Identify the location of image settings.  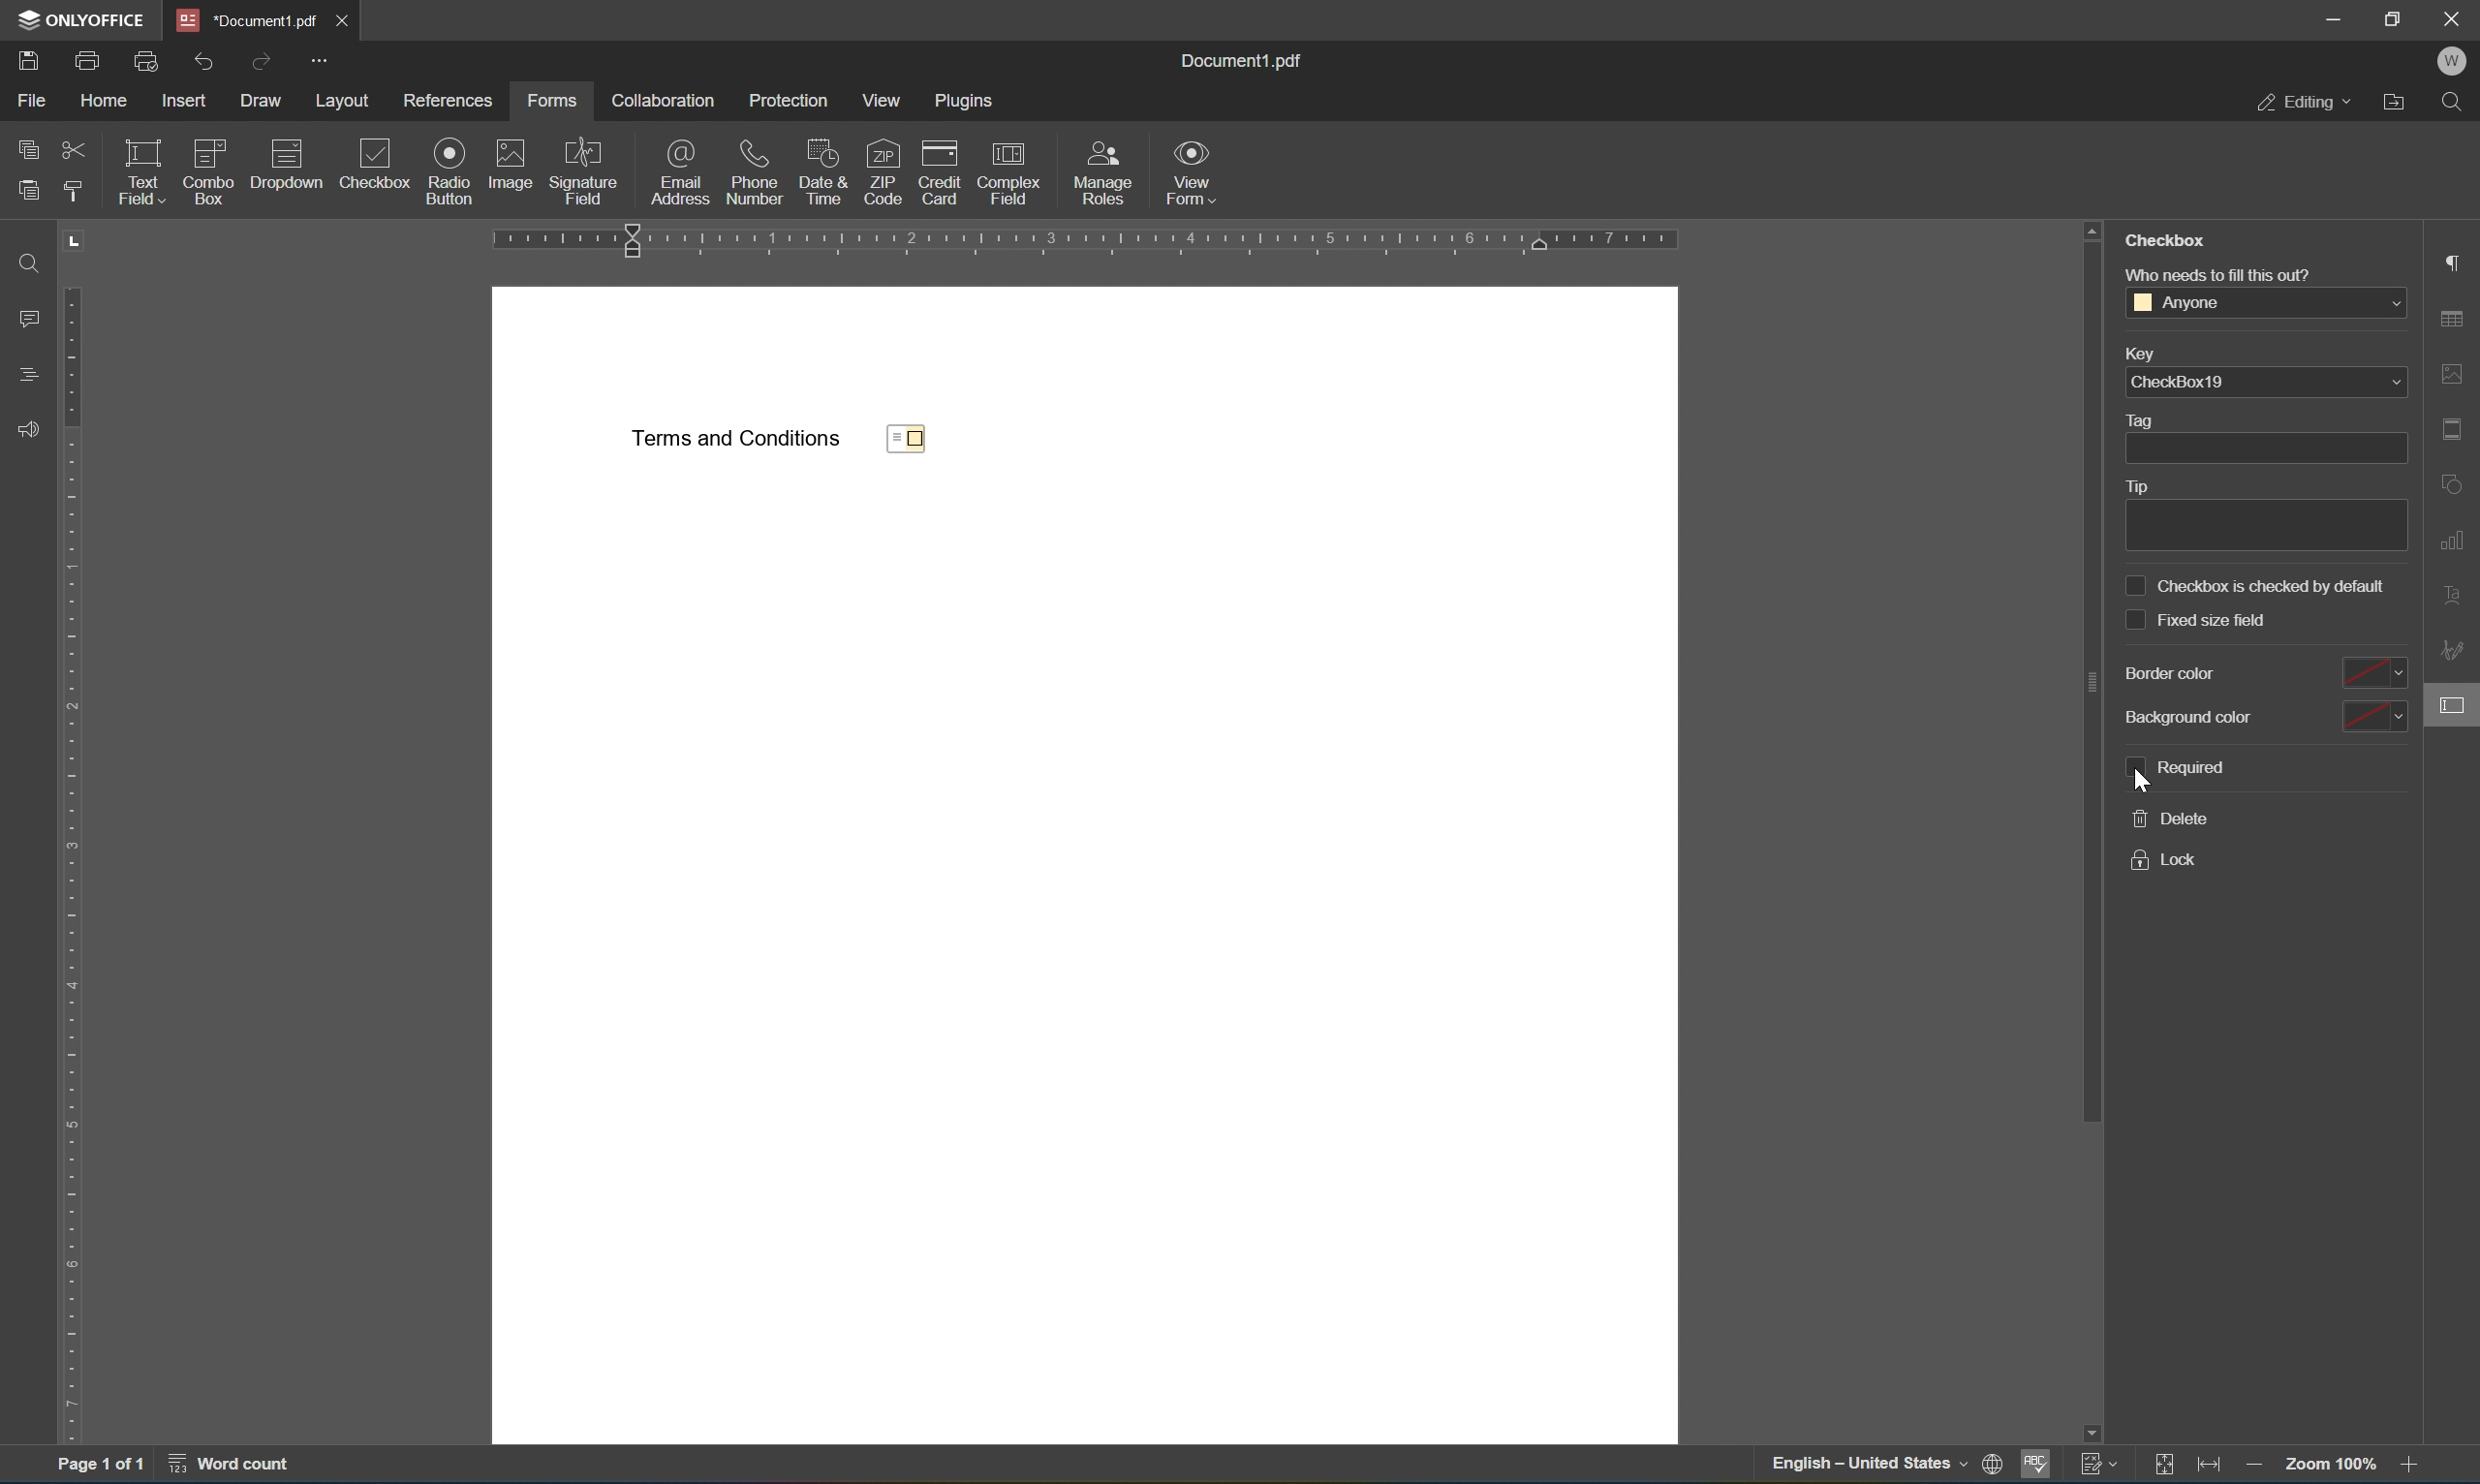
(2457, 375).